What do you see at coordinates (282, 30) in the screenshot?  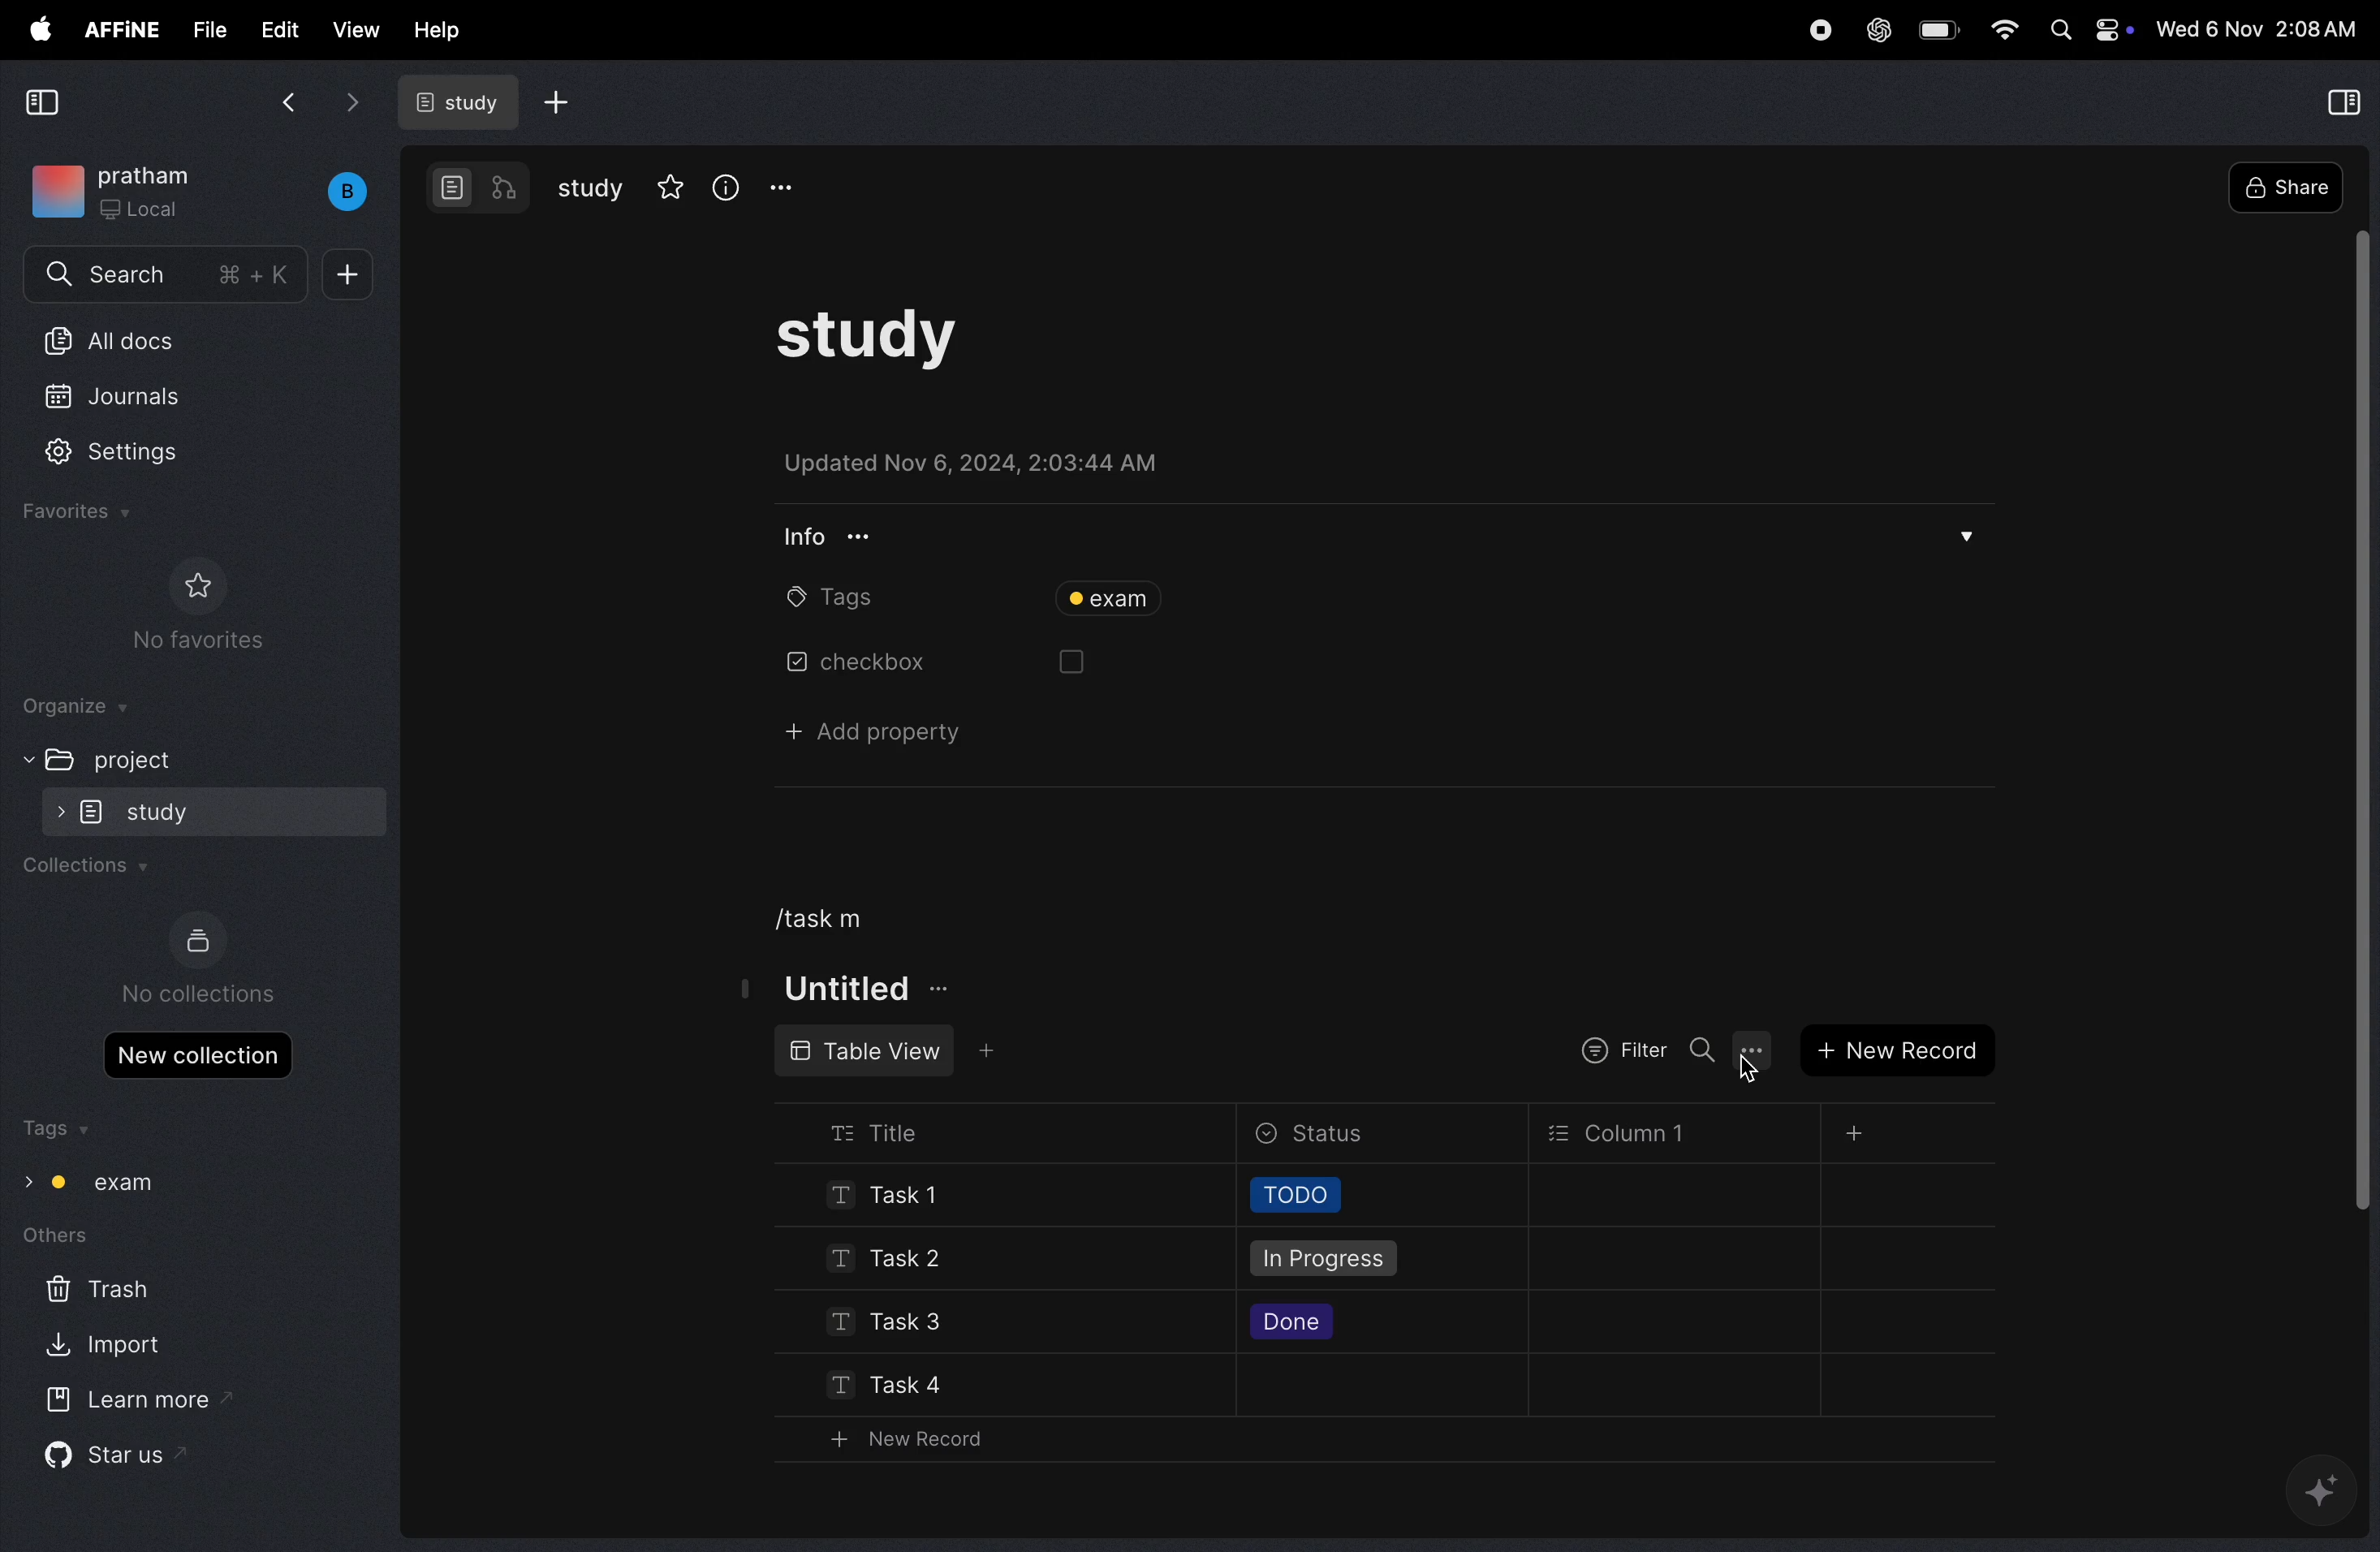 I see `edit` at bounding box center [282, 30].